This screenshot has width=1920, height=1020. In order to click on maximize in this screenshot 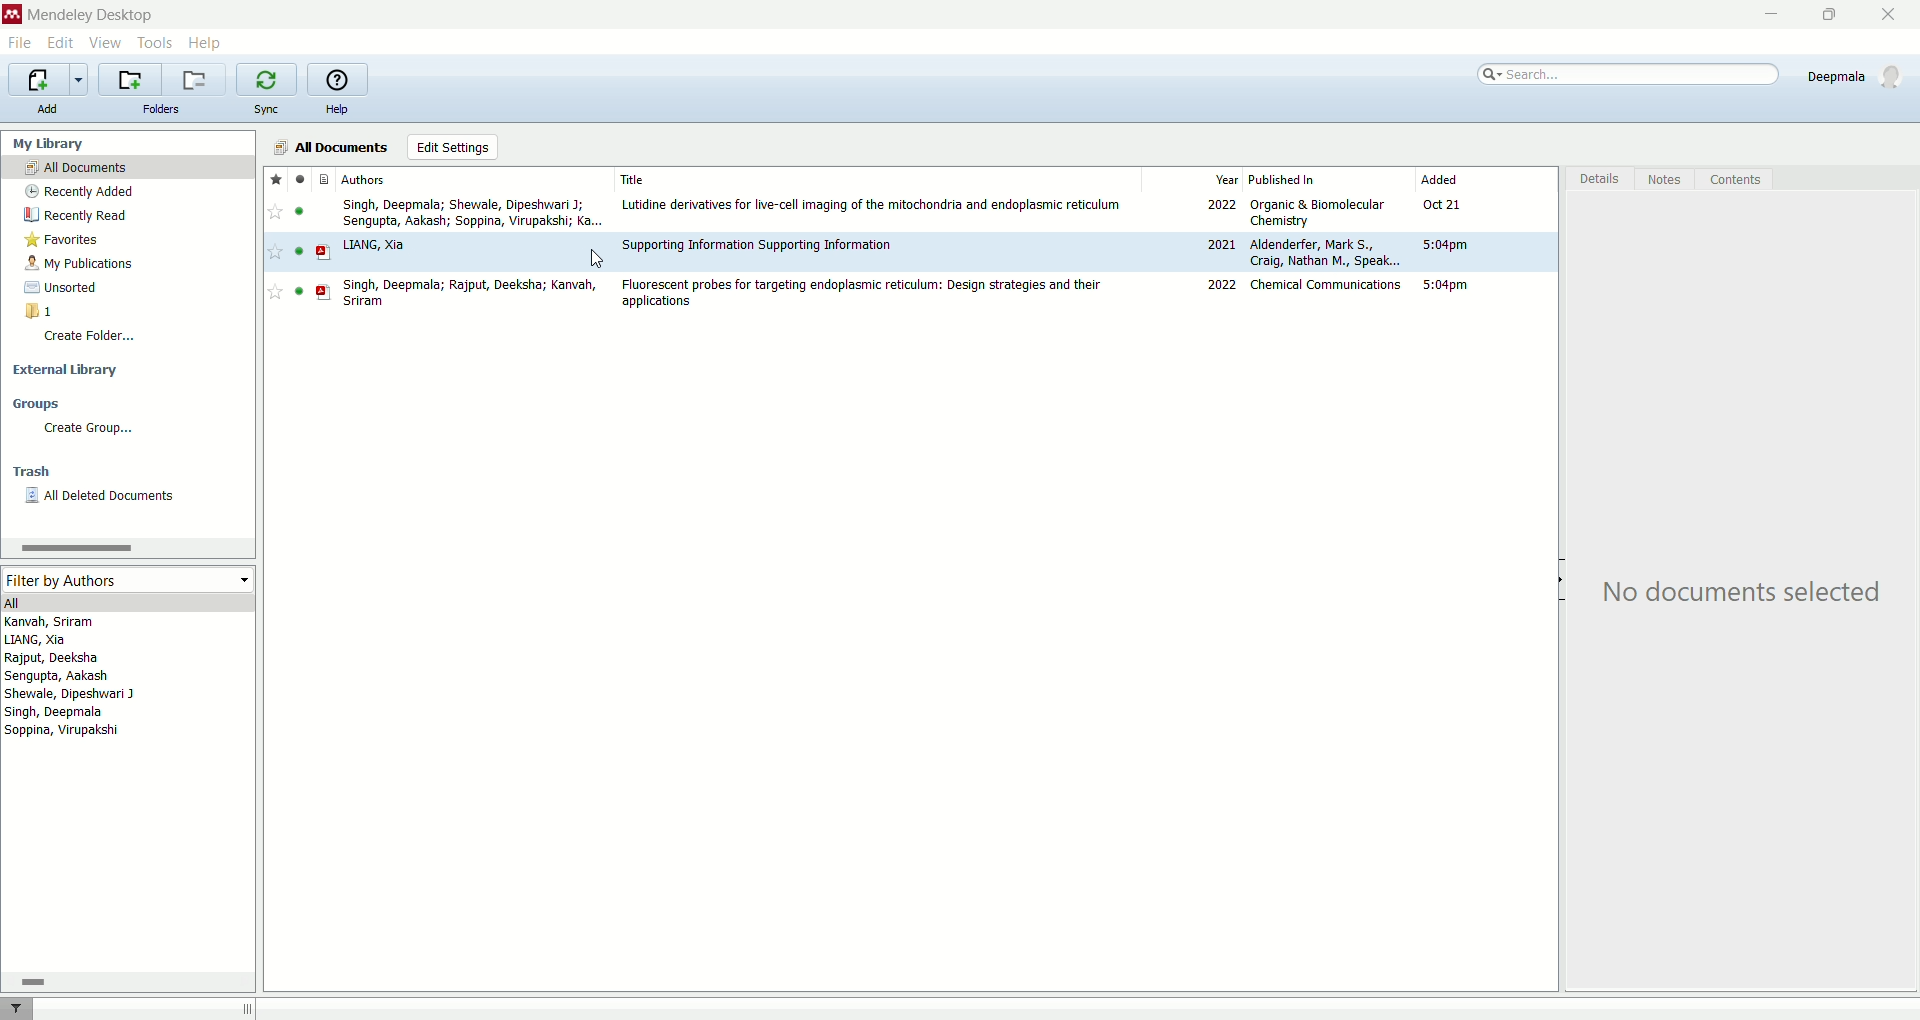, I will do `click(1837, 15)`.